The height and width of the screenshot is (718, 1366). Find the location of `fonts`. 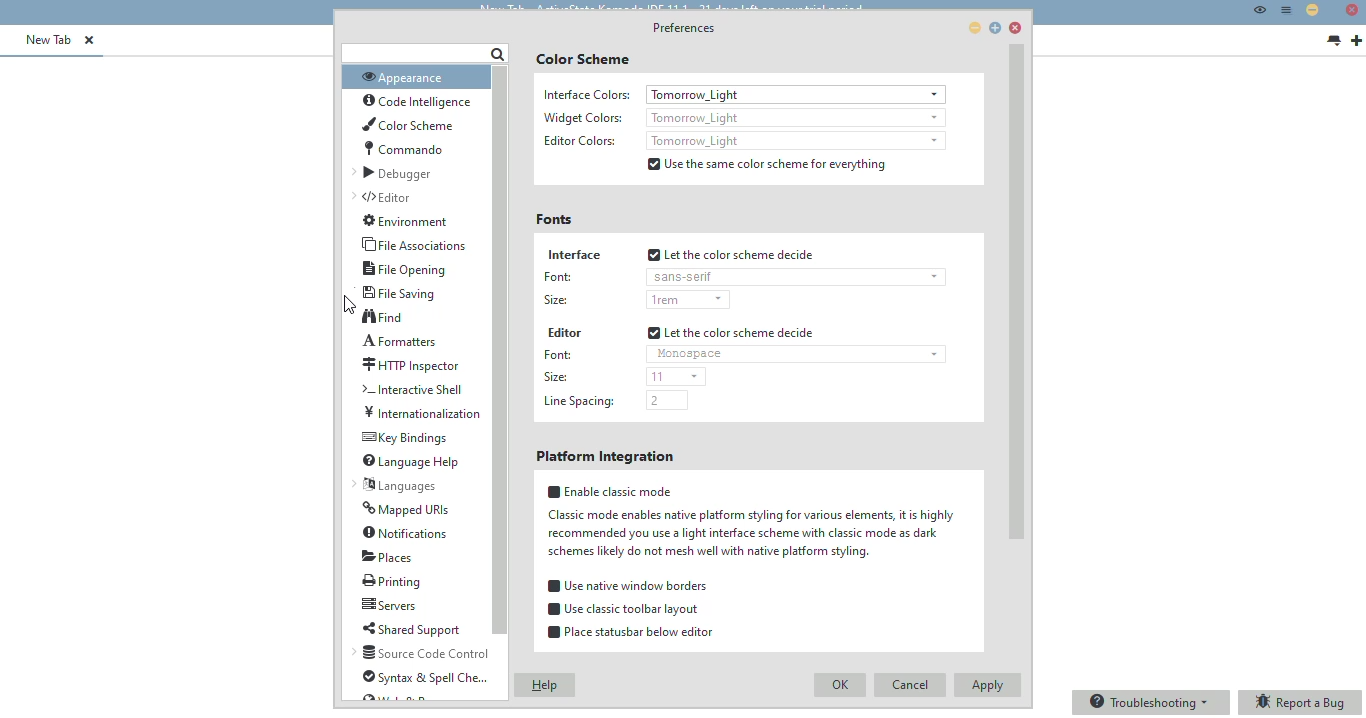

fonts is located at coordinates (553, 220).